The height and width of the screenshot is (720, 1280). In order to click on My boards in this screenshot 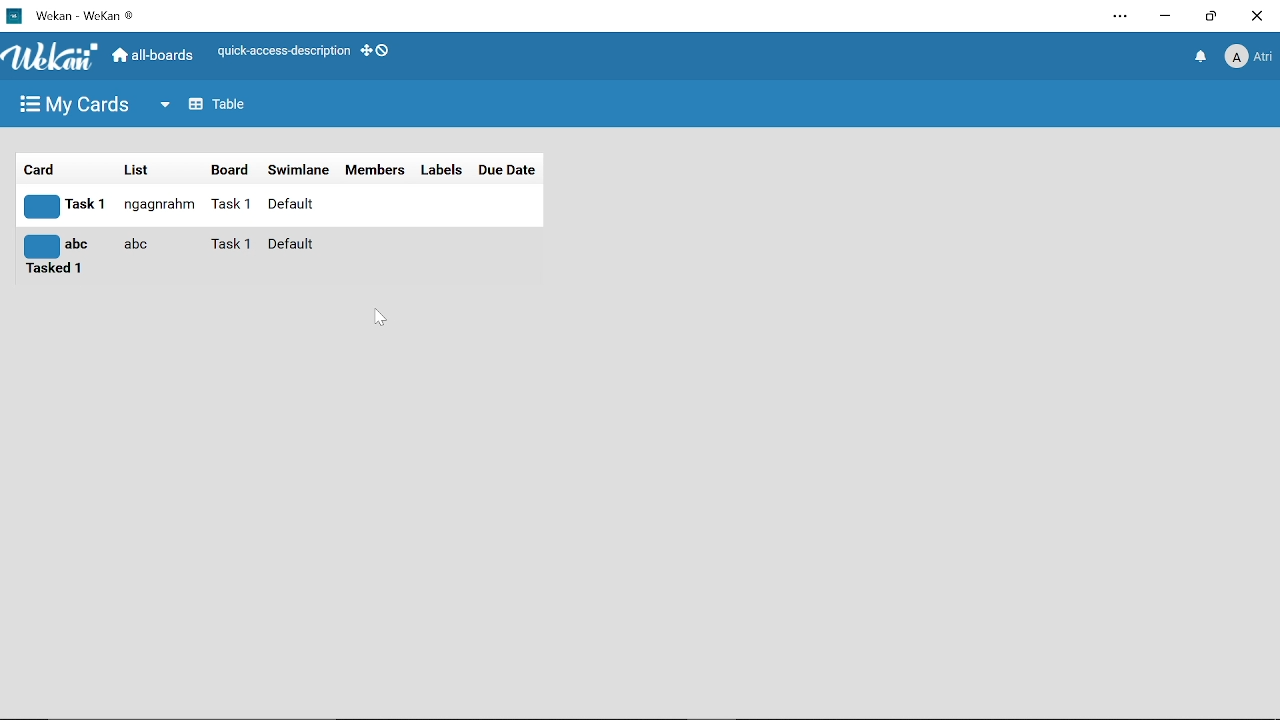, I will do `click(71, 105)`.